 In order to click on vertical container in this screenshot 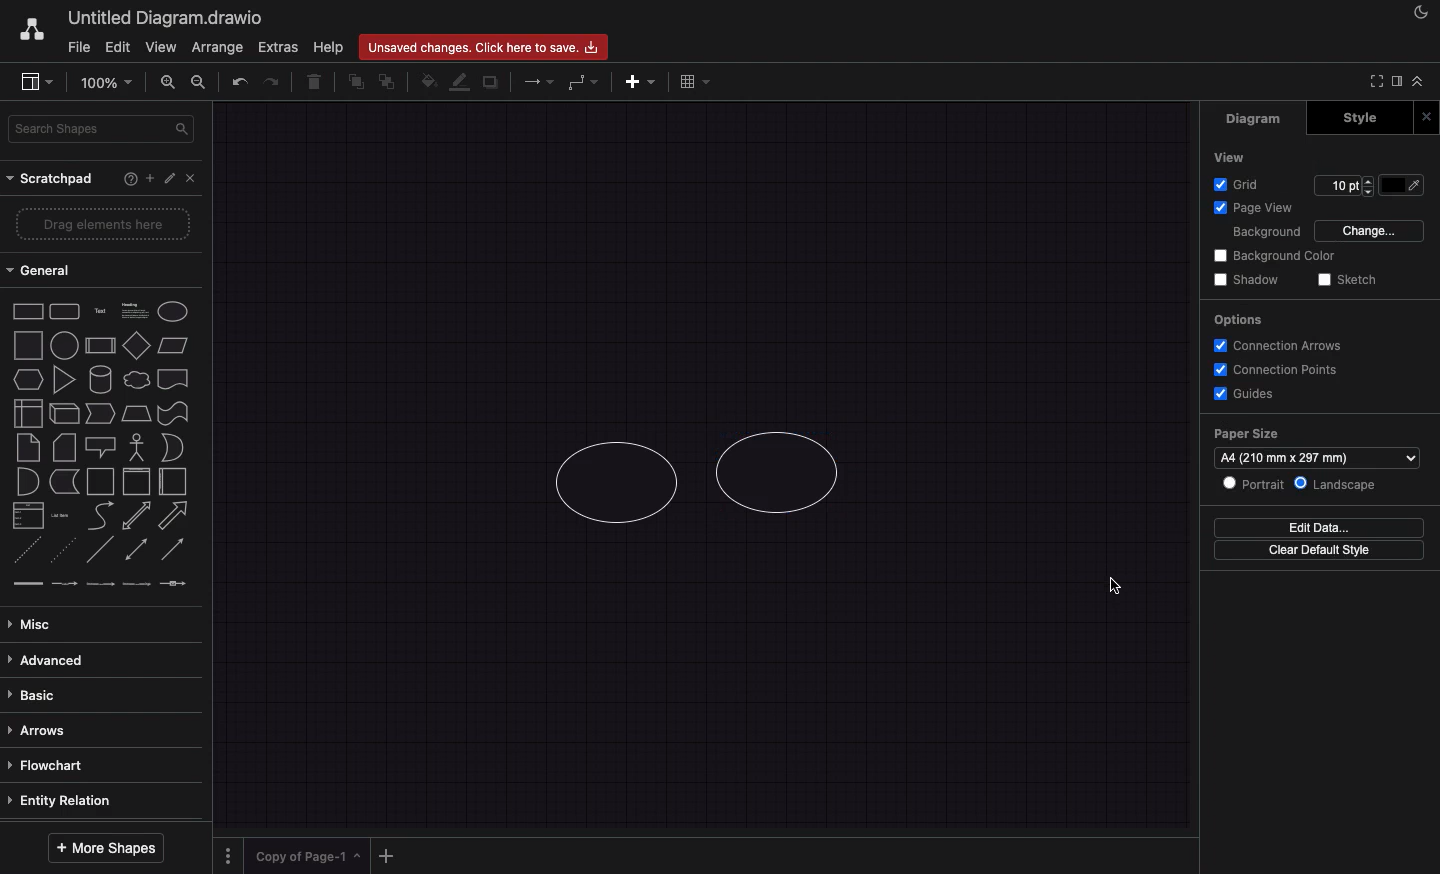, I will do `click(139, 481)`.